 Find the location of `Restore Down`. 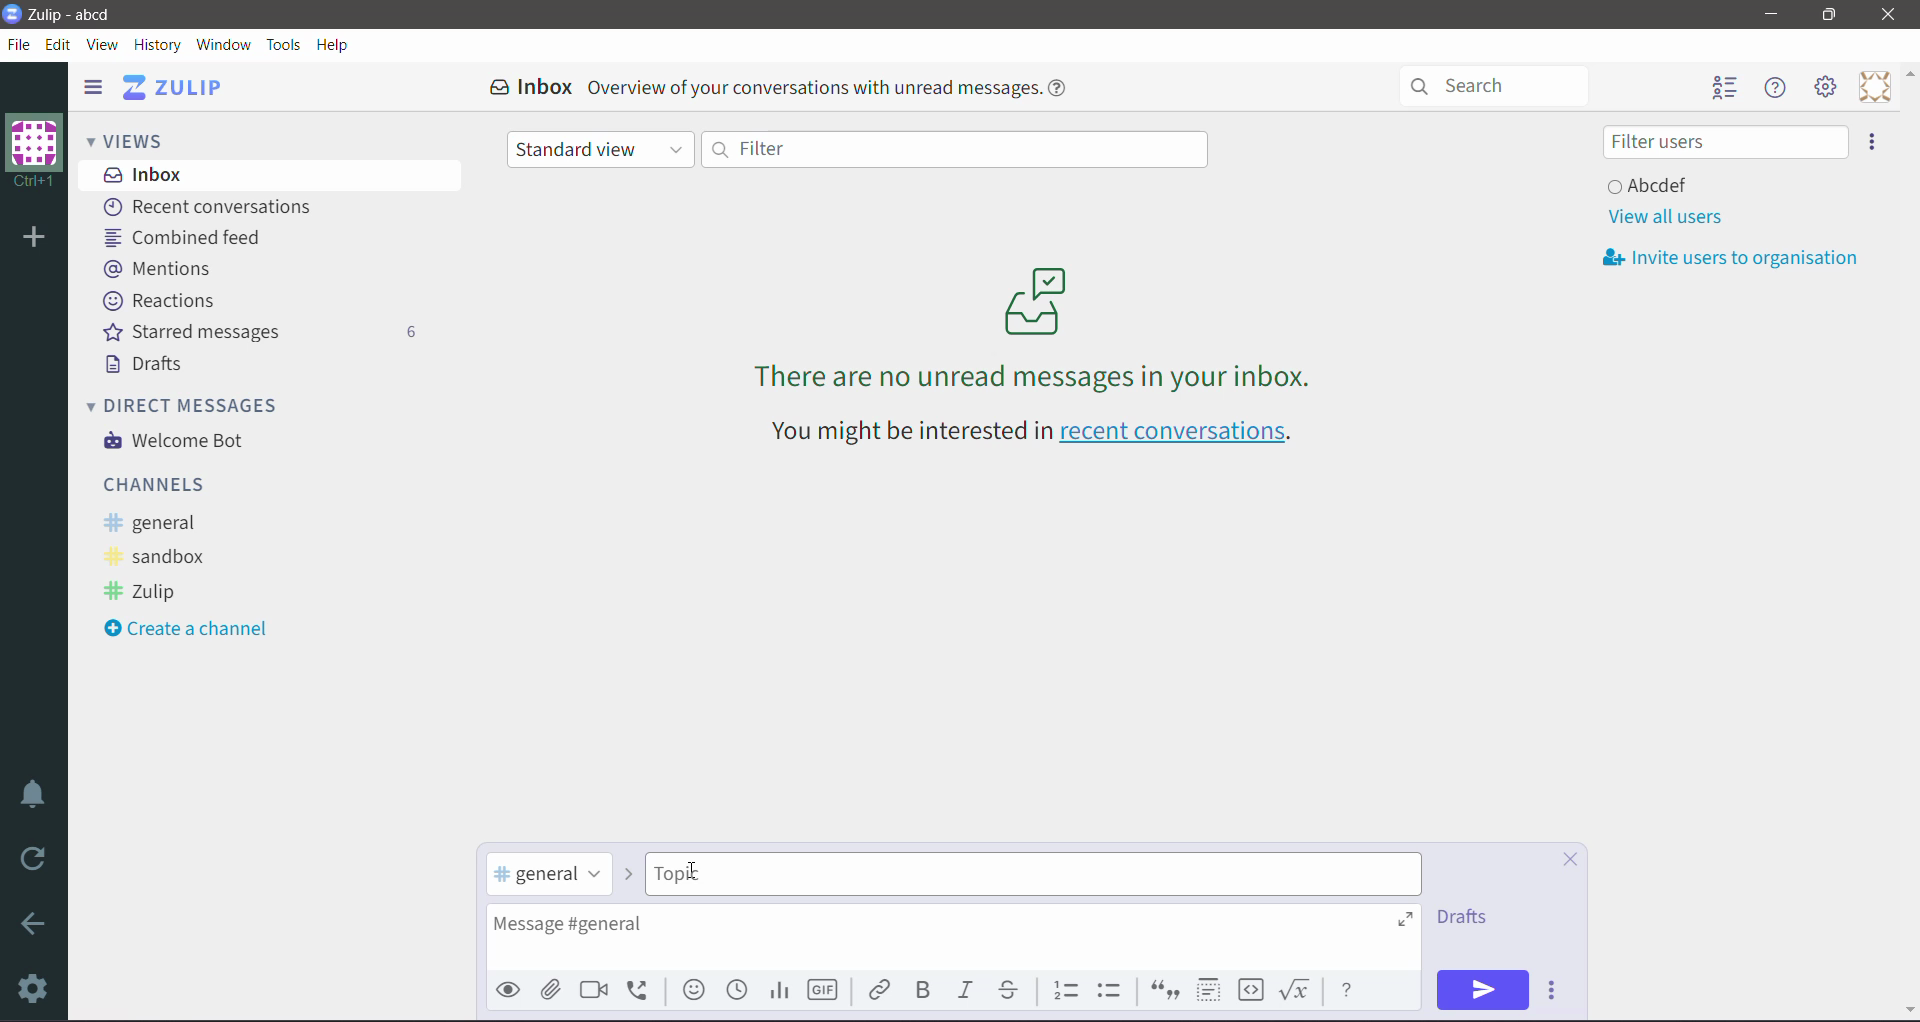

Restore Down is located at coordinates (1829, 15).